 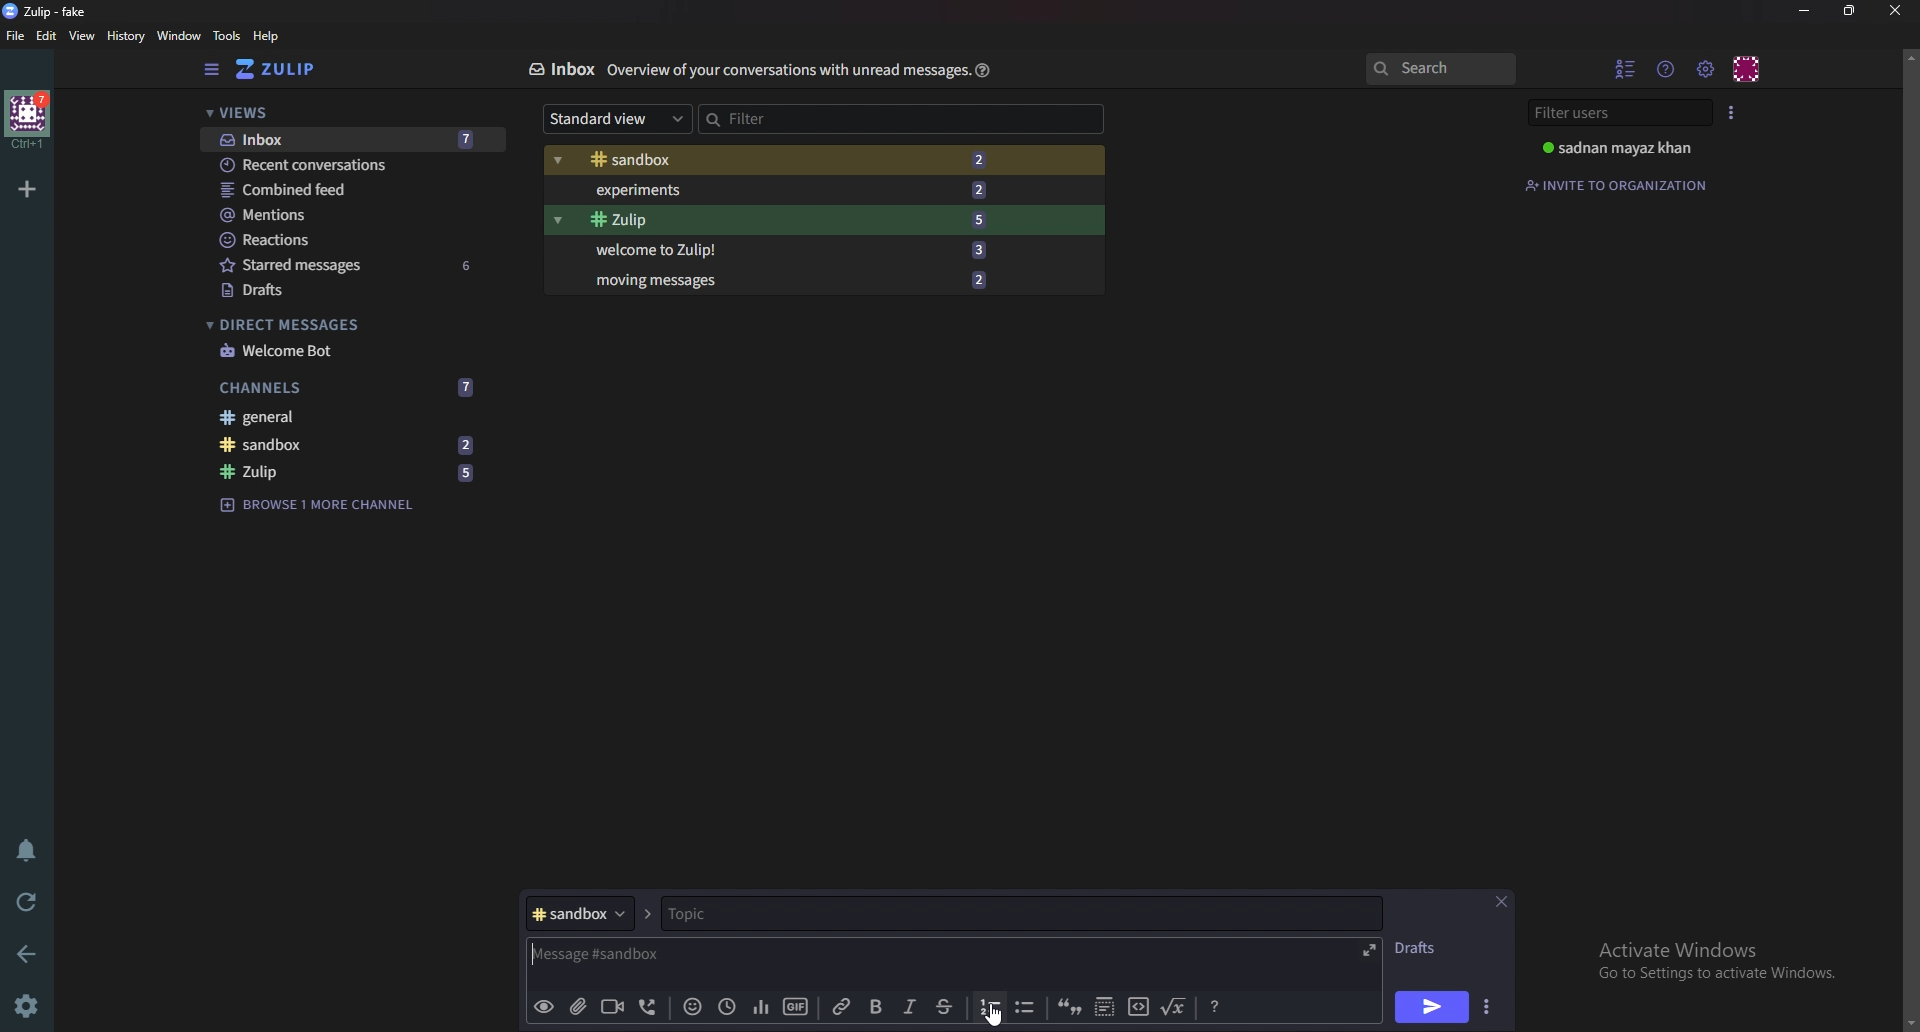 What do you see at coordinates (347, 238) in the screenshot?
I see `Reactions` at bounding box center [347, 238].